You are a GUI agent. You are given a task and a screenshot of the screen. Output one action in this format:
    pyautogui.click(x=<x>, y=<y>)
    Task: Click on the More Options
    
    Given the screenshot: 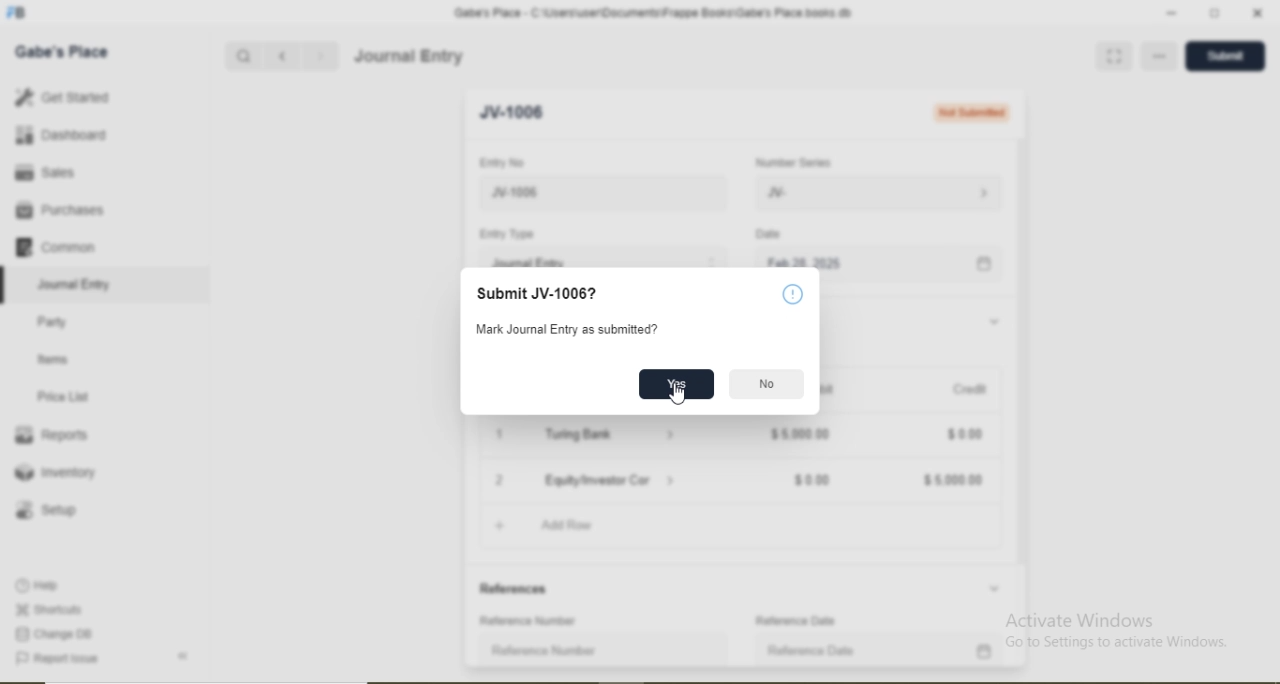 What is the action you would take?
    pyautogui.click(x=1162, y=56)
    